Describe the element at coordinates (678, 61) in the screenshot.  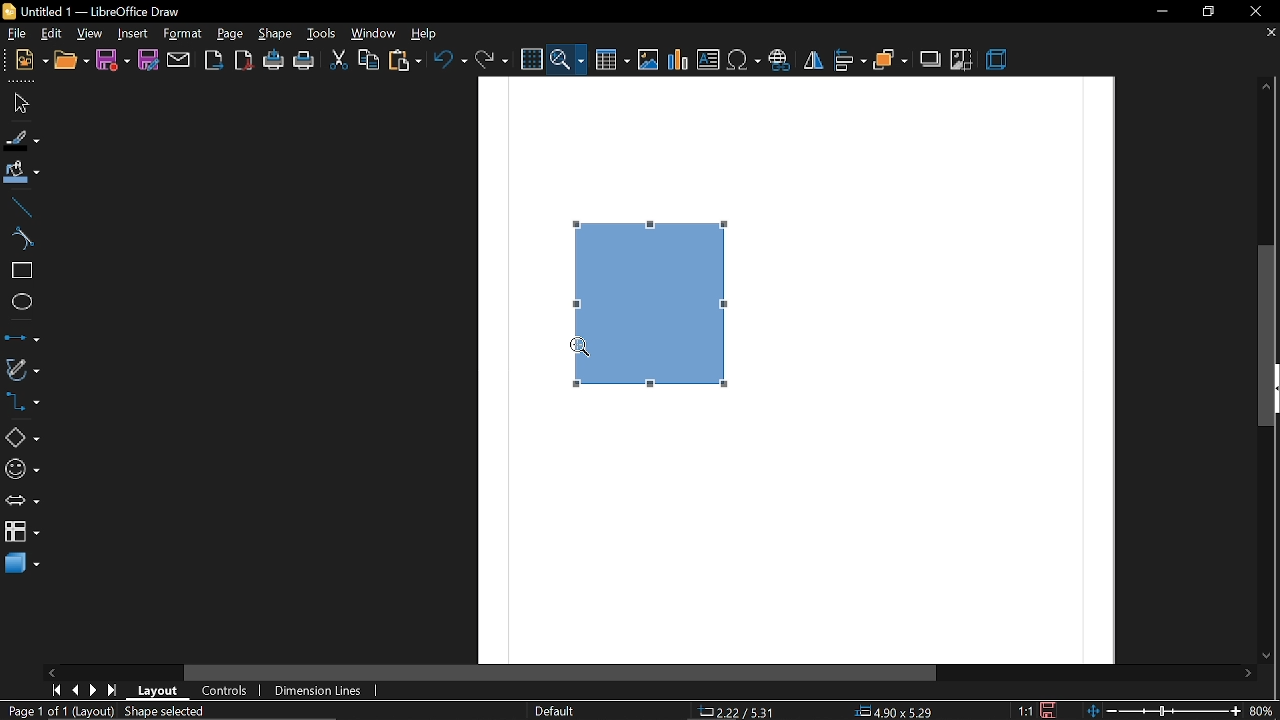
I see `Insert chart` at that location.